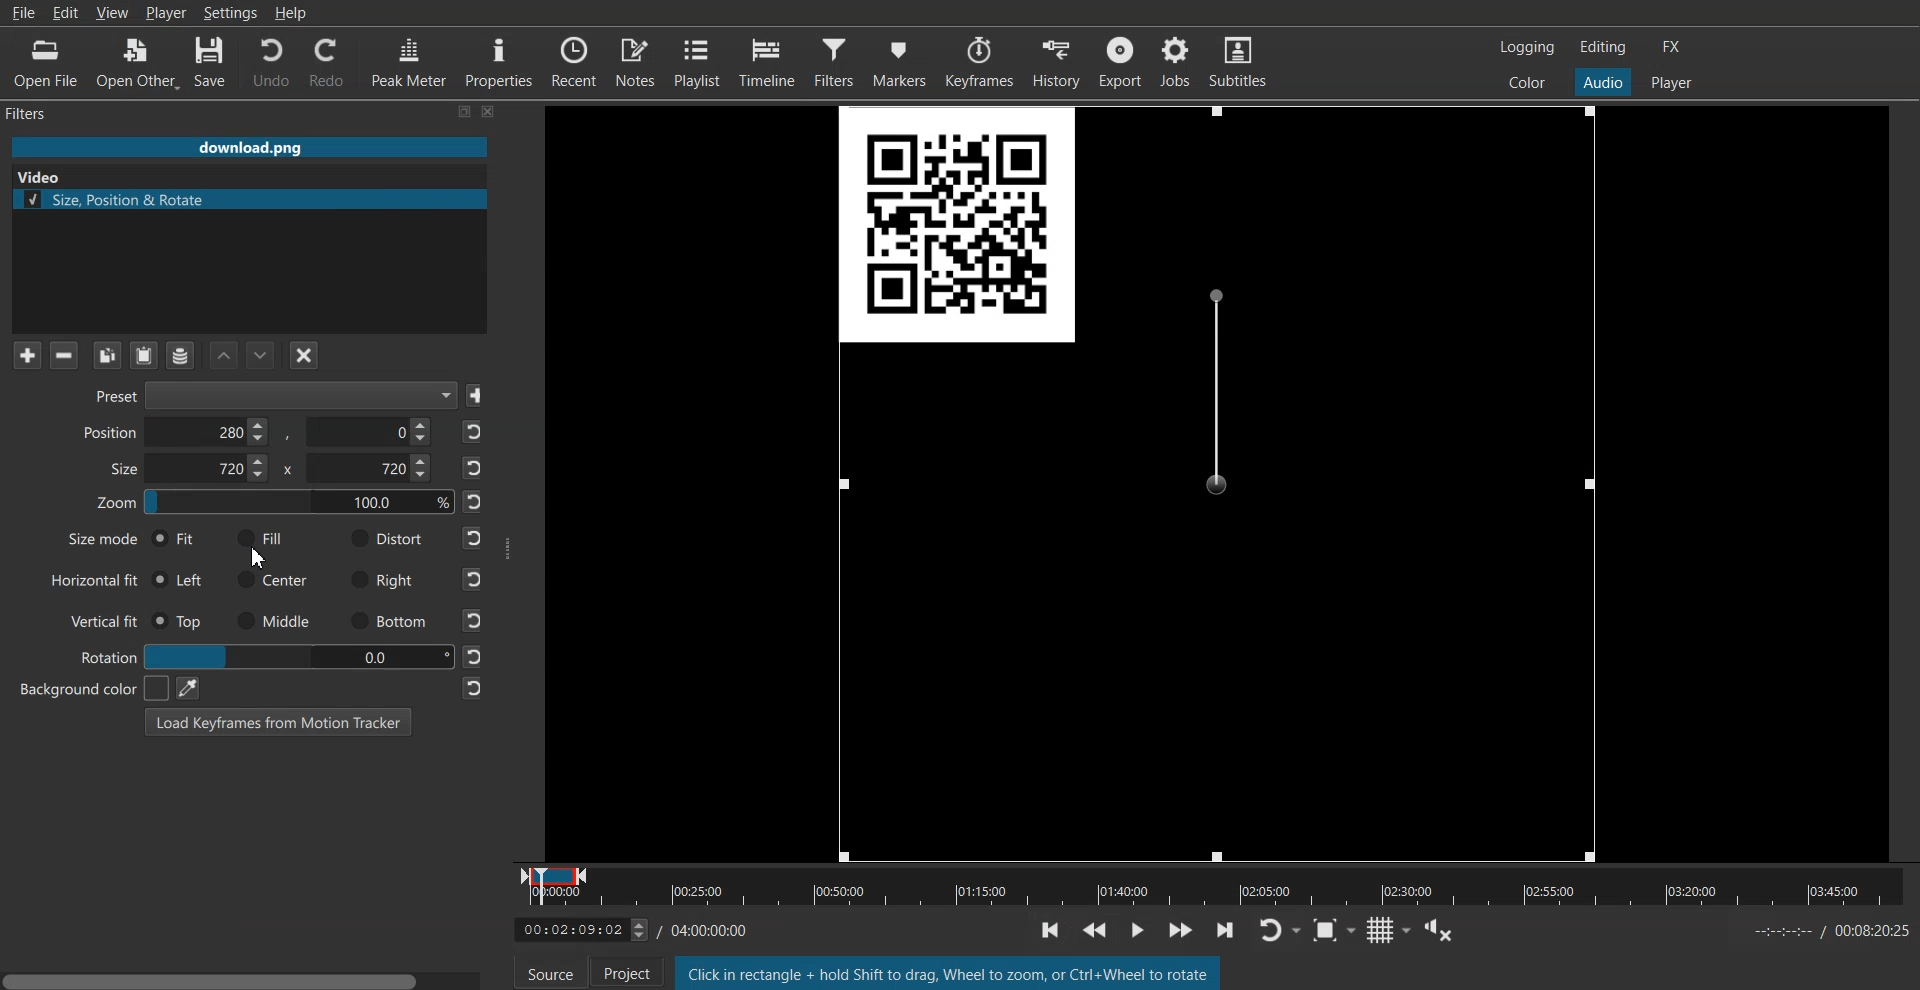 This screenshot has height=990, width=1920. Describe the element at coordinates (249, 199) in the screenshot. I see `Size, Position & Rotate` at that location.